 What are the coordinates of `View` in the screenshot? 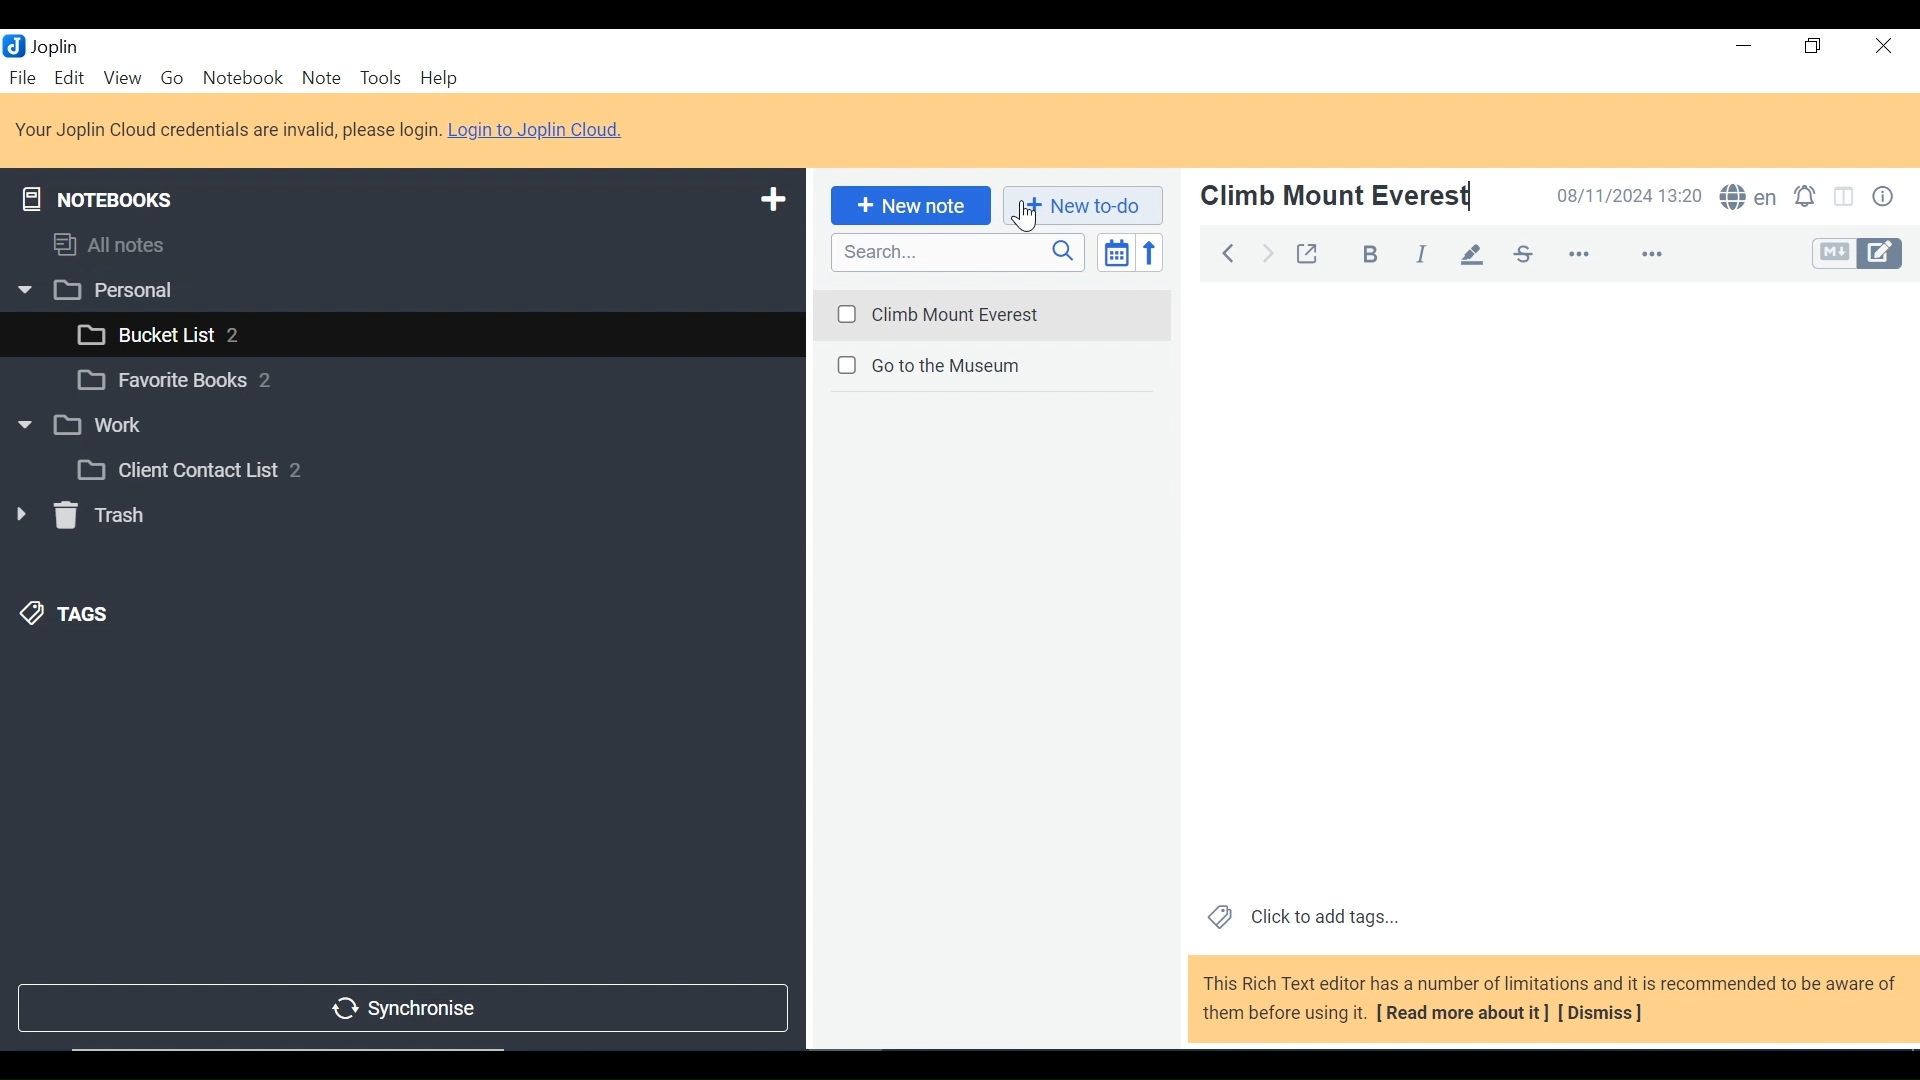 It's located at (122, 79).